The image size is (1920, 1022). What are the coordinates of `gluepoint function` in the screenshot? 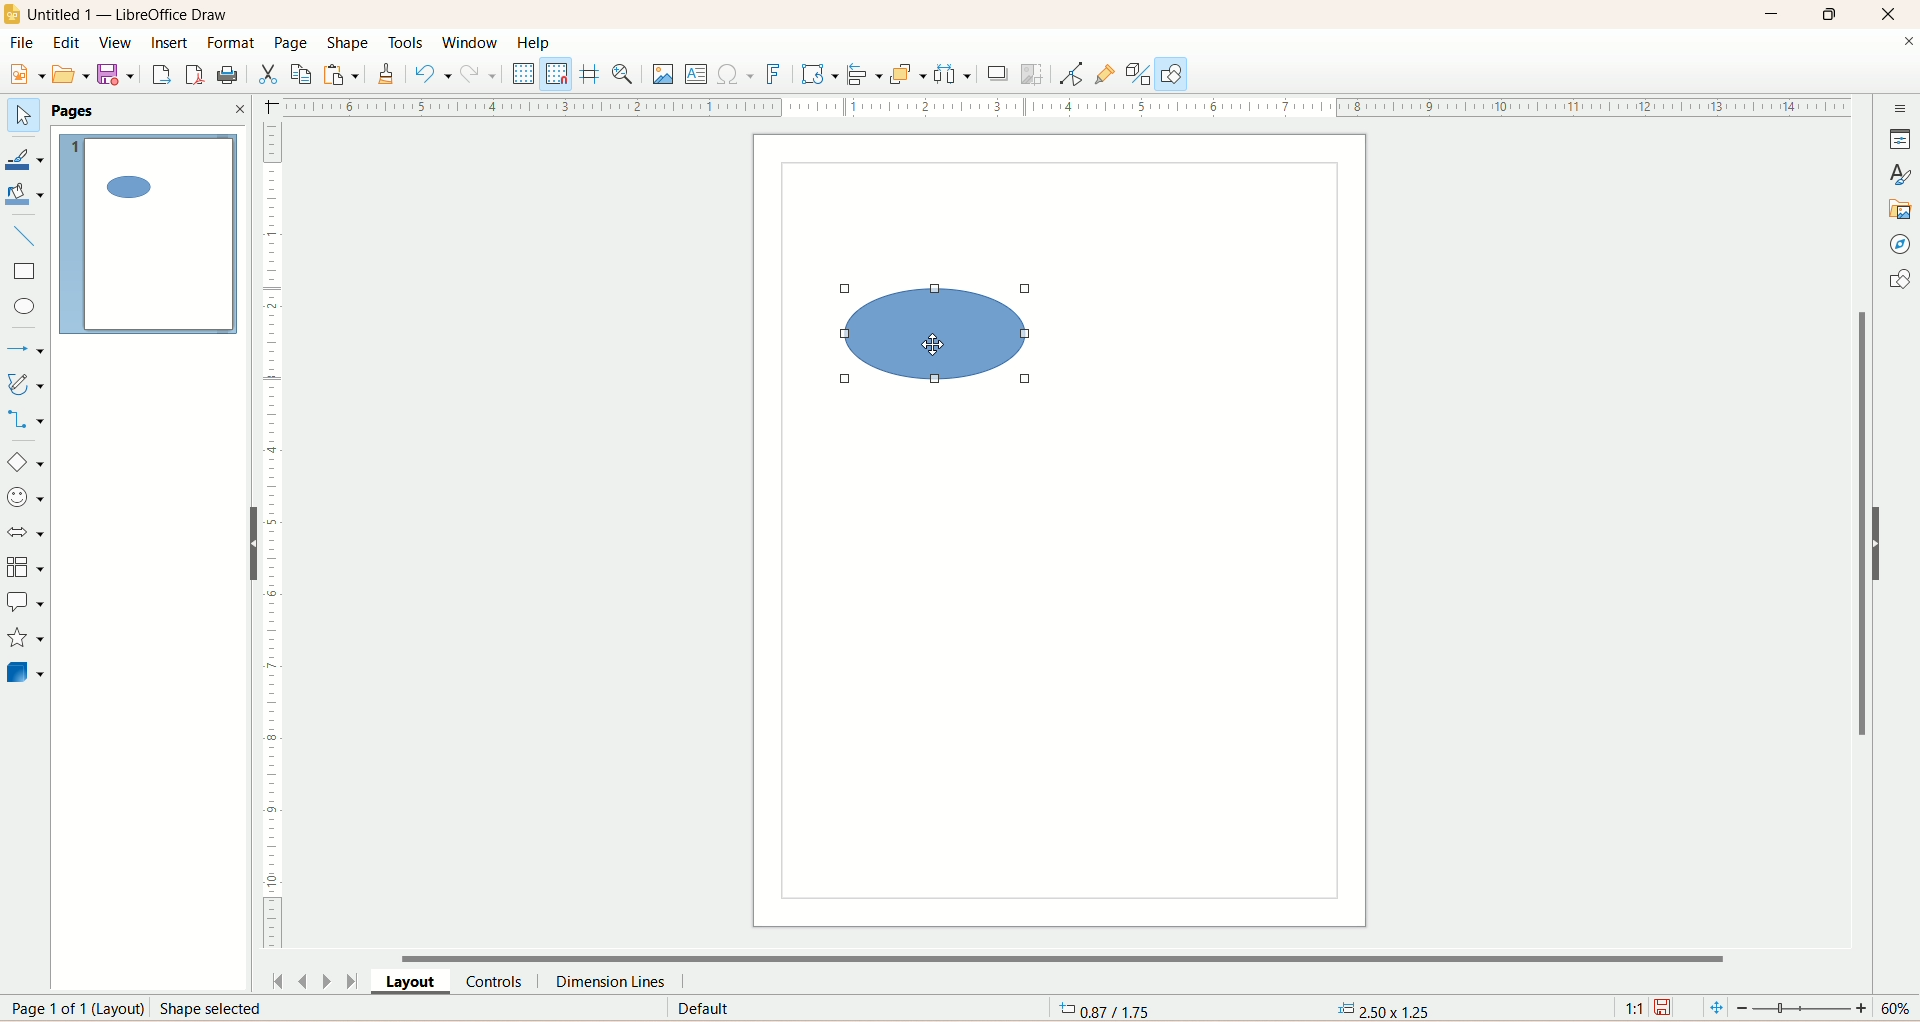 It's located at (1108, 74).